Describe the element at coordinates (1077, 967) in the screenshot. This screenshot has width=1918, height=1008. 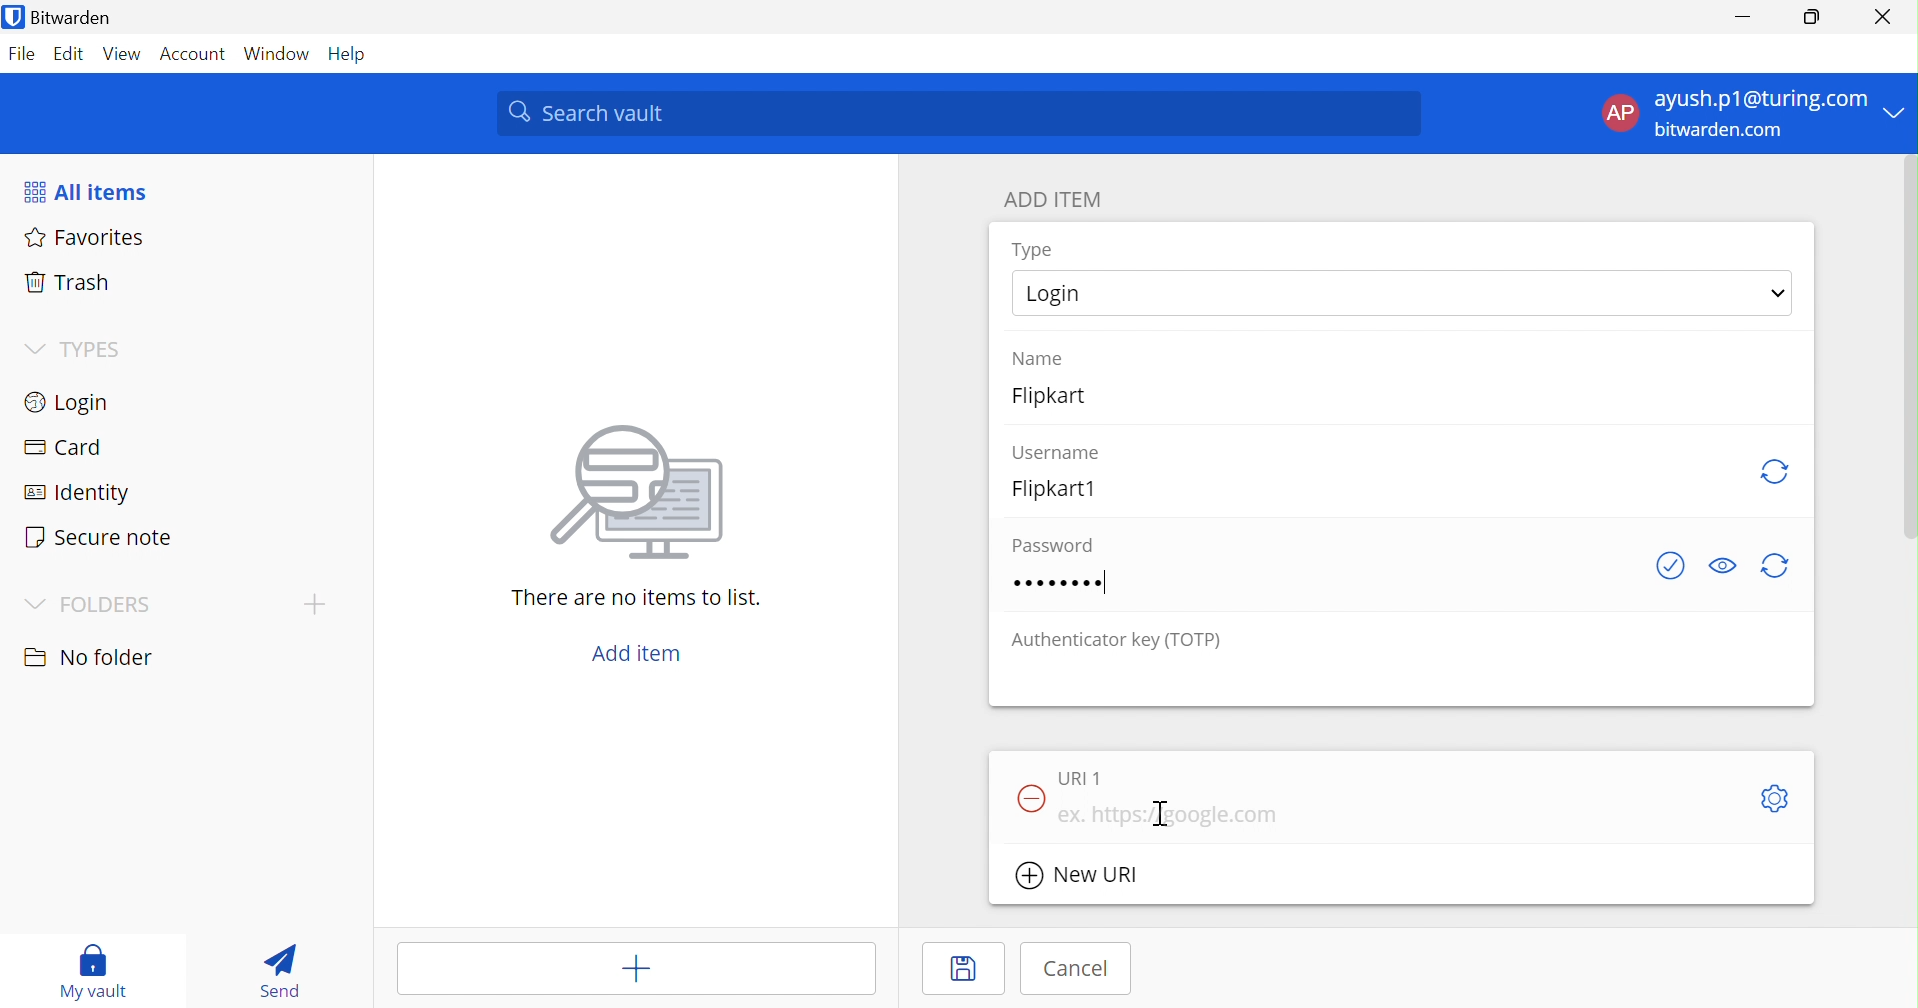
I see `Cancel` at that location.